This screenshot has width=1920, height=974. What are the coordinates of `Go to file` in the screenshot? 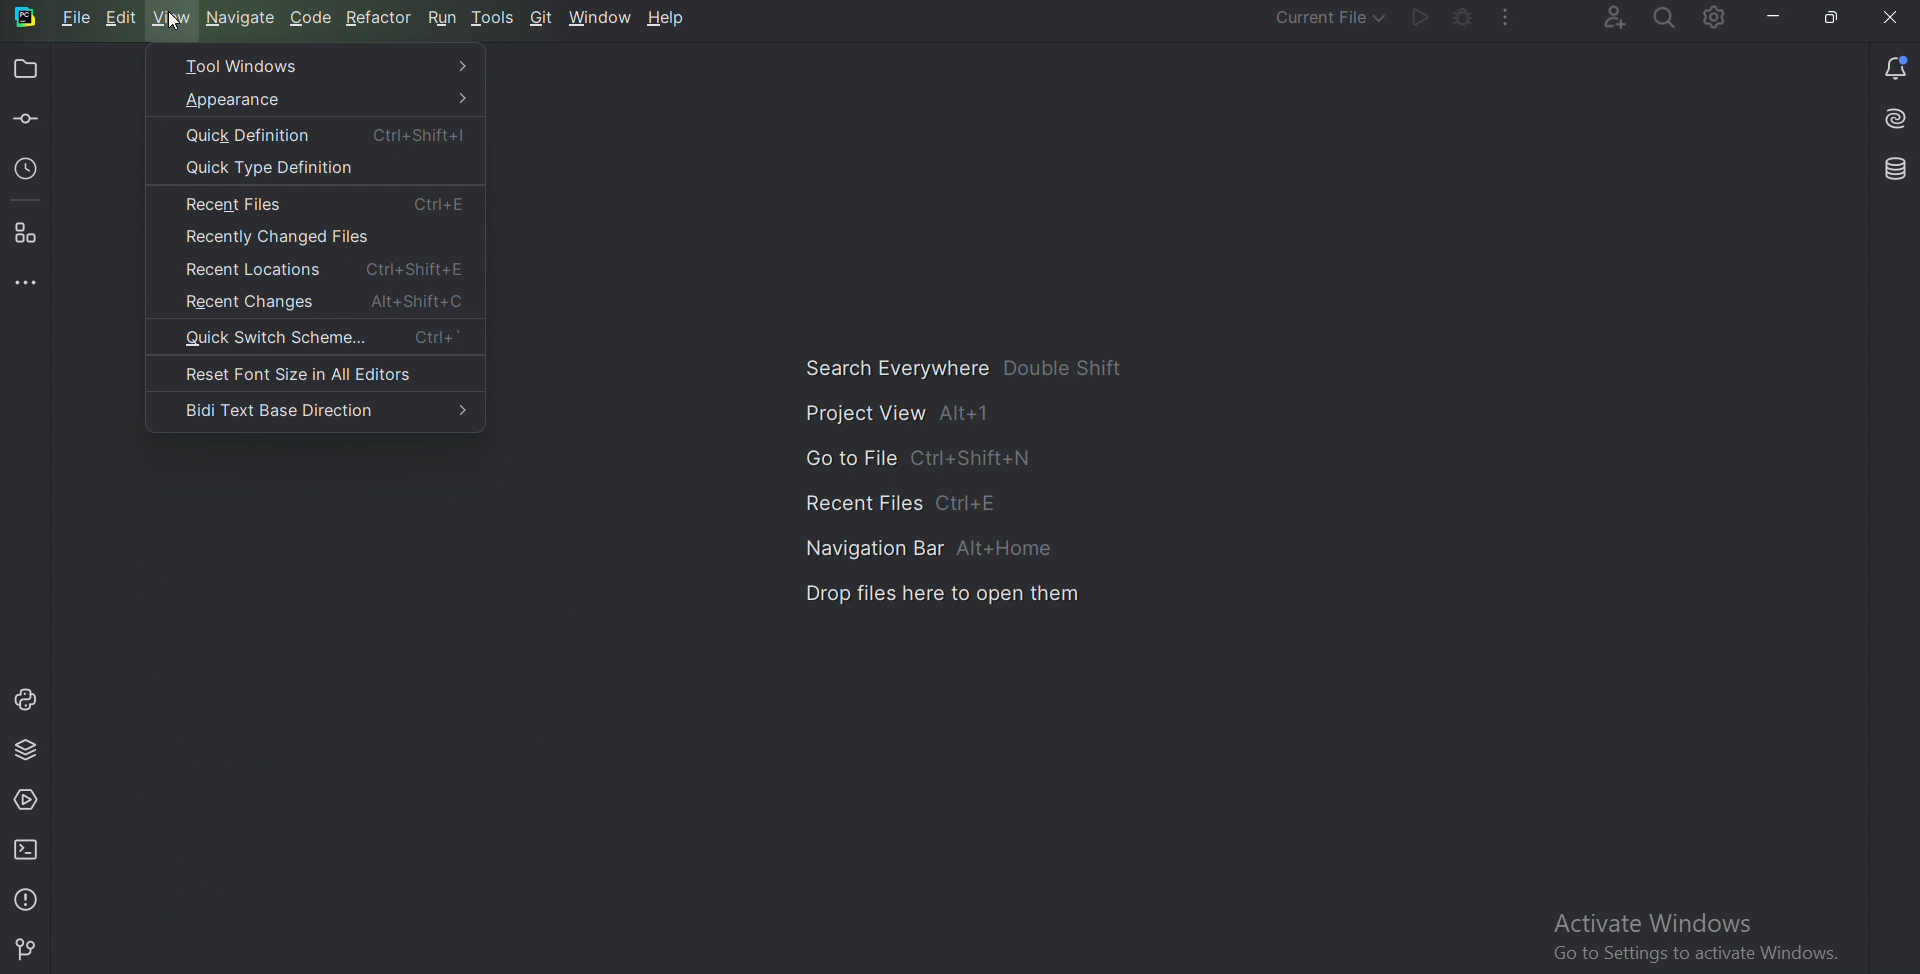 It's located at (911, 456).